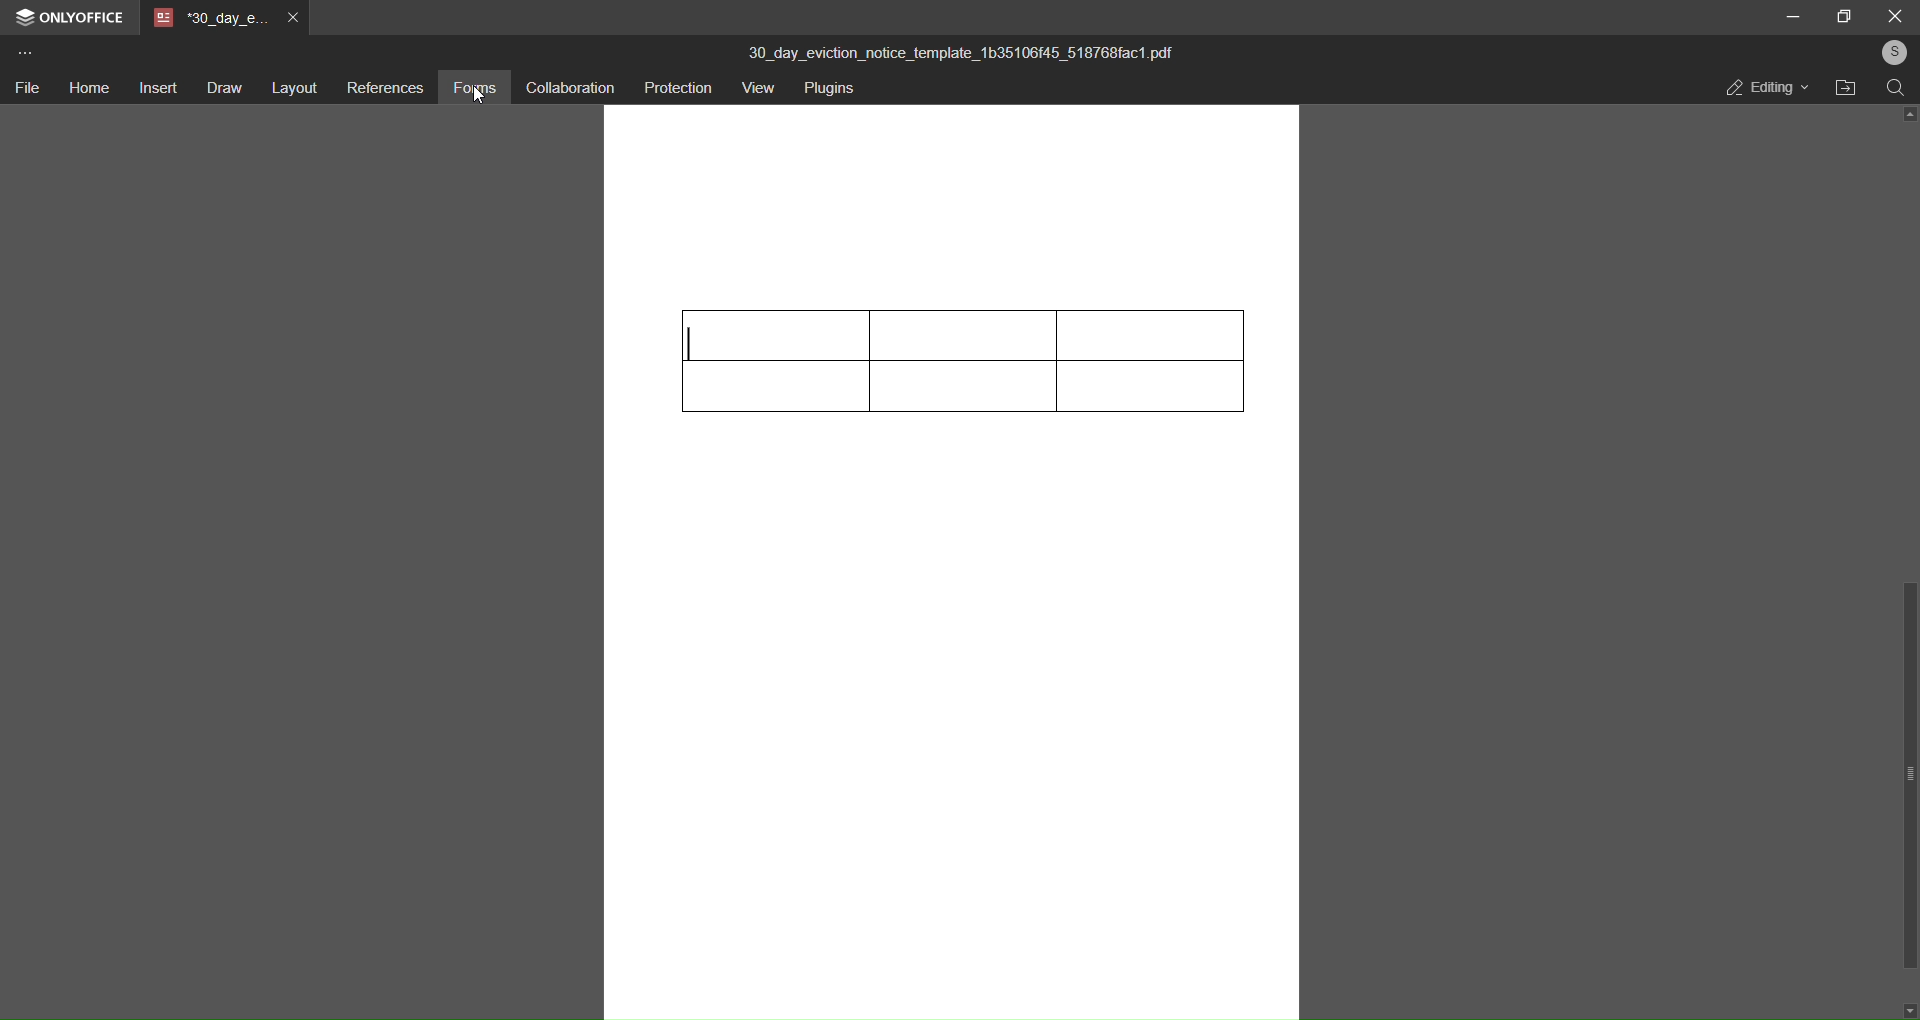 The height and width of the screenshot is (1020, 1920). What do you see at coordinates (81, 19) in the screenshot?
I see `onlyoffice` at bounding box center [81, 19].